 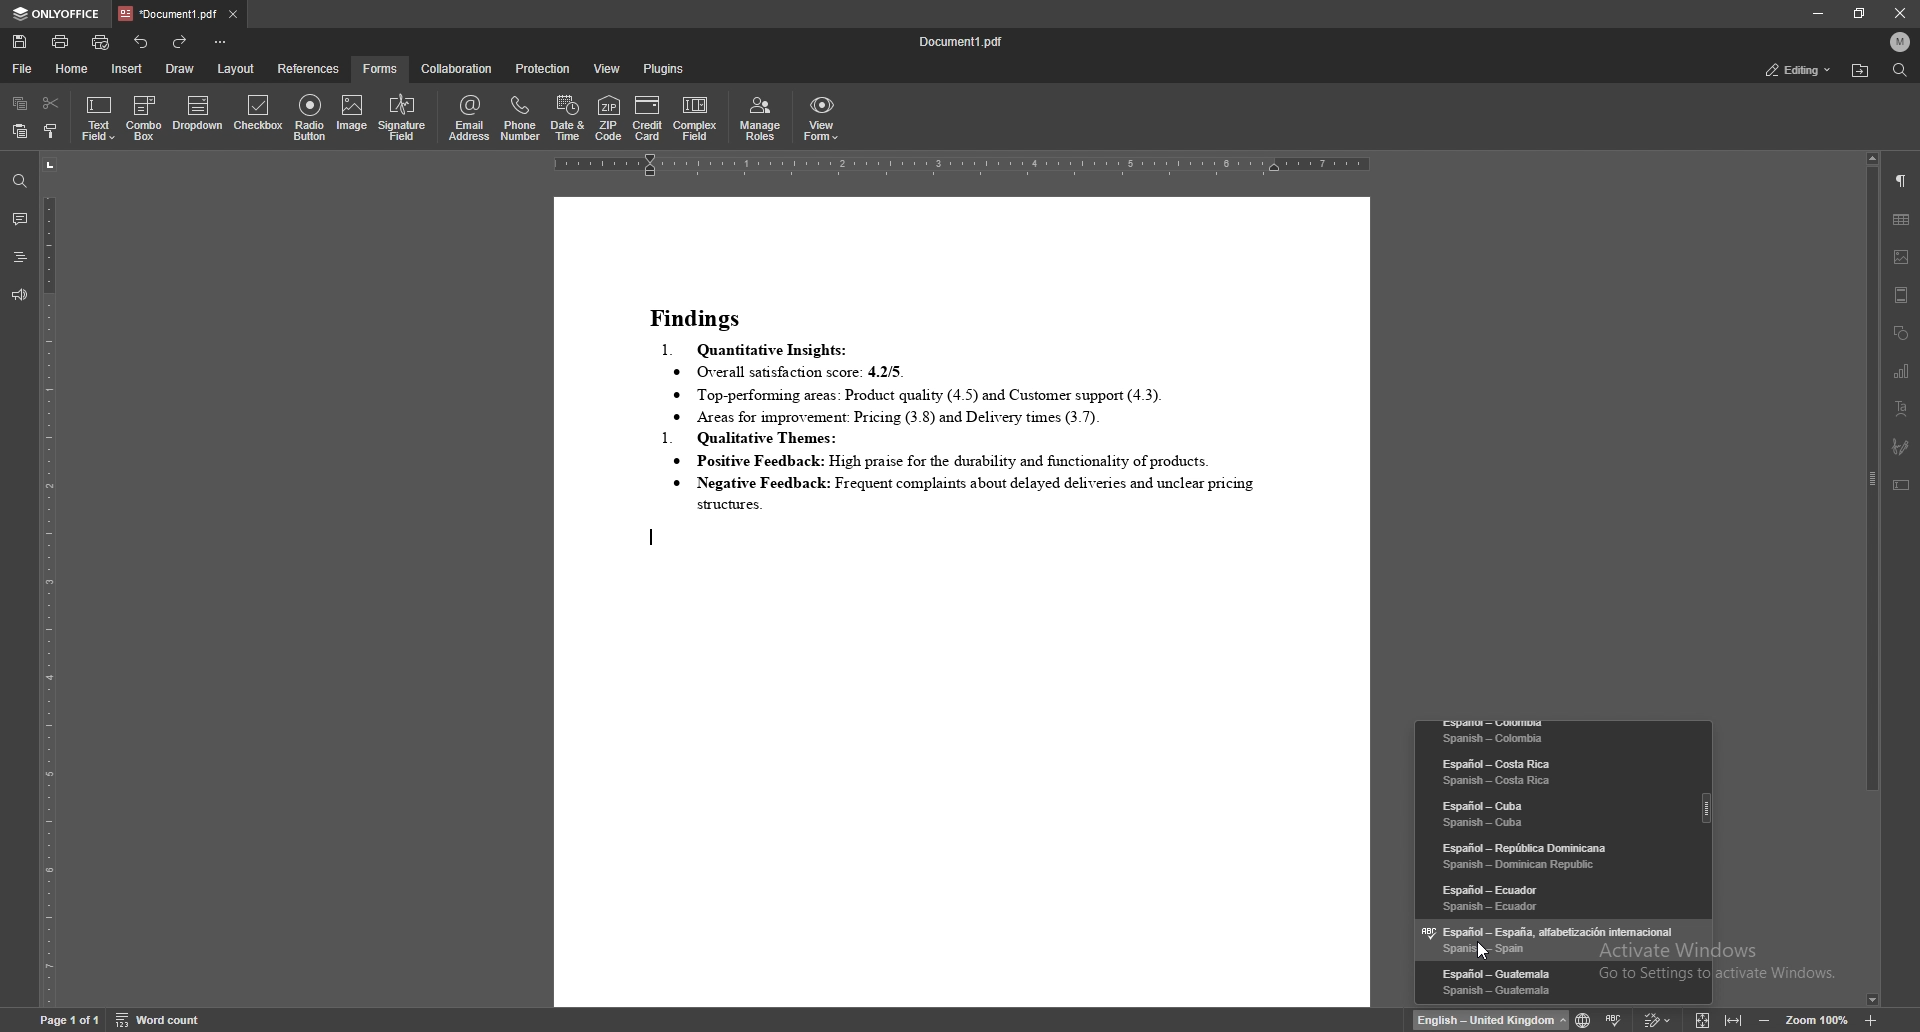 I want to click on fit to width, so click(x=1734, y=1020).